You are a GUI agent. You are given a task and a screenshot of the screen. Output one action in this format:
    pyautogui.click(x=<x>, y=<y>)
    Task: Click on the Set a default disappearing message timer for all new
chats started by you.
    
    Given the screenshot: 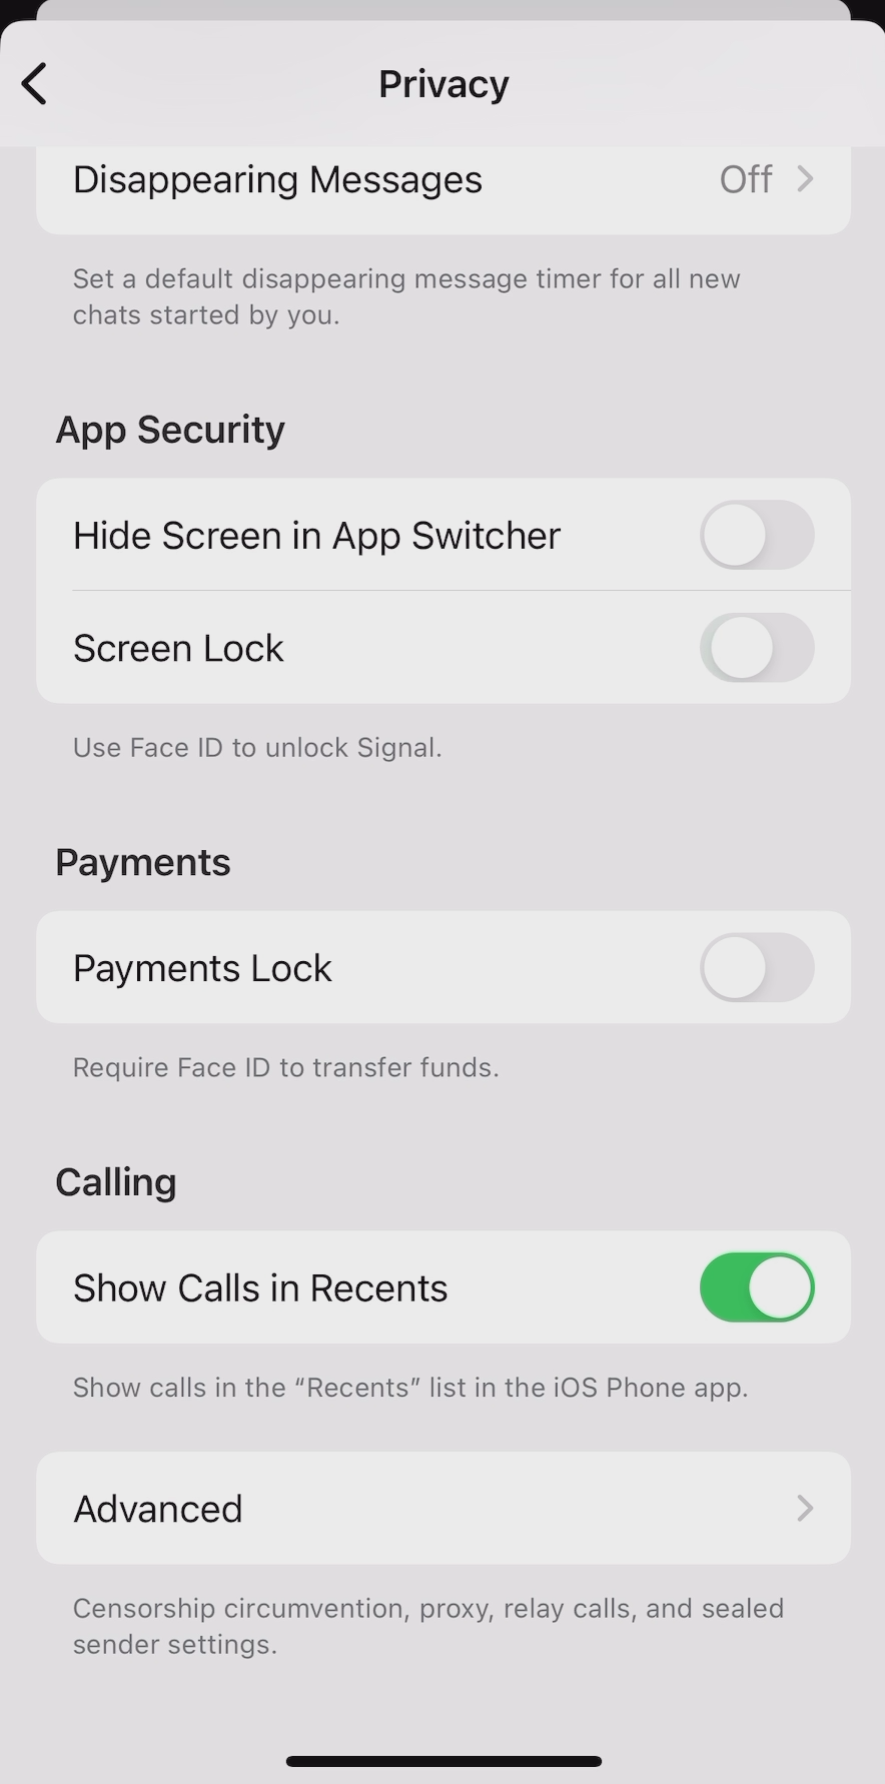 What is the action you would take?
    pyautogui.click(x=409, y=302)
    